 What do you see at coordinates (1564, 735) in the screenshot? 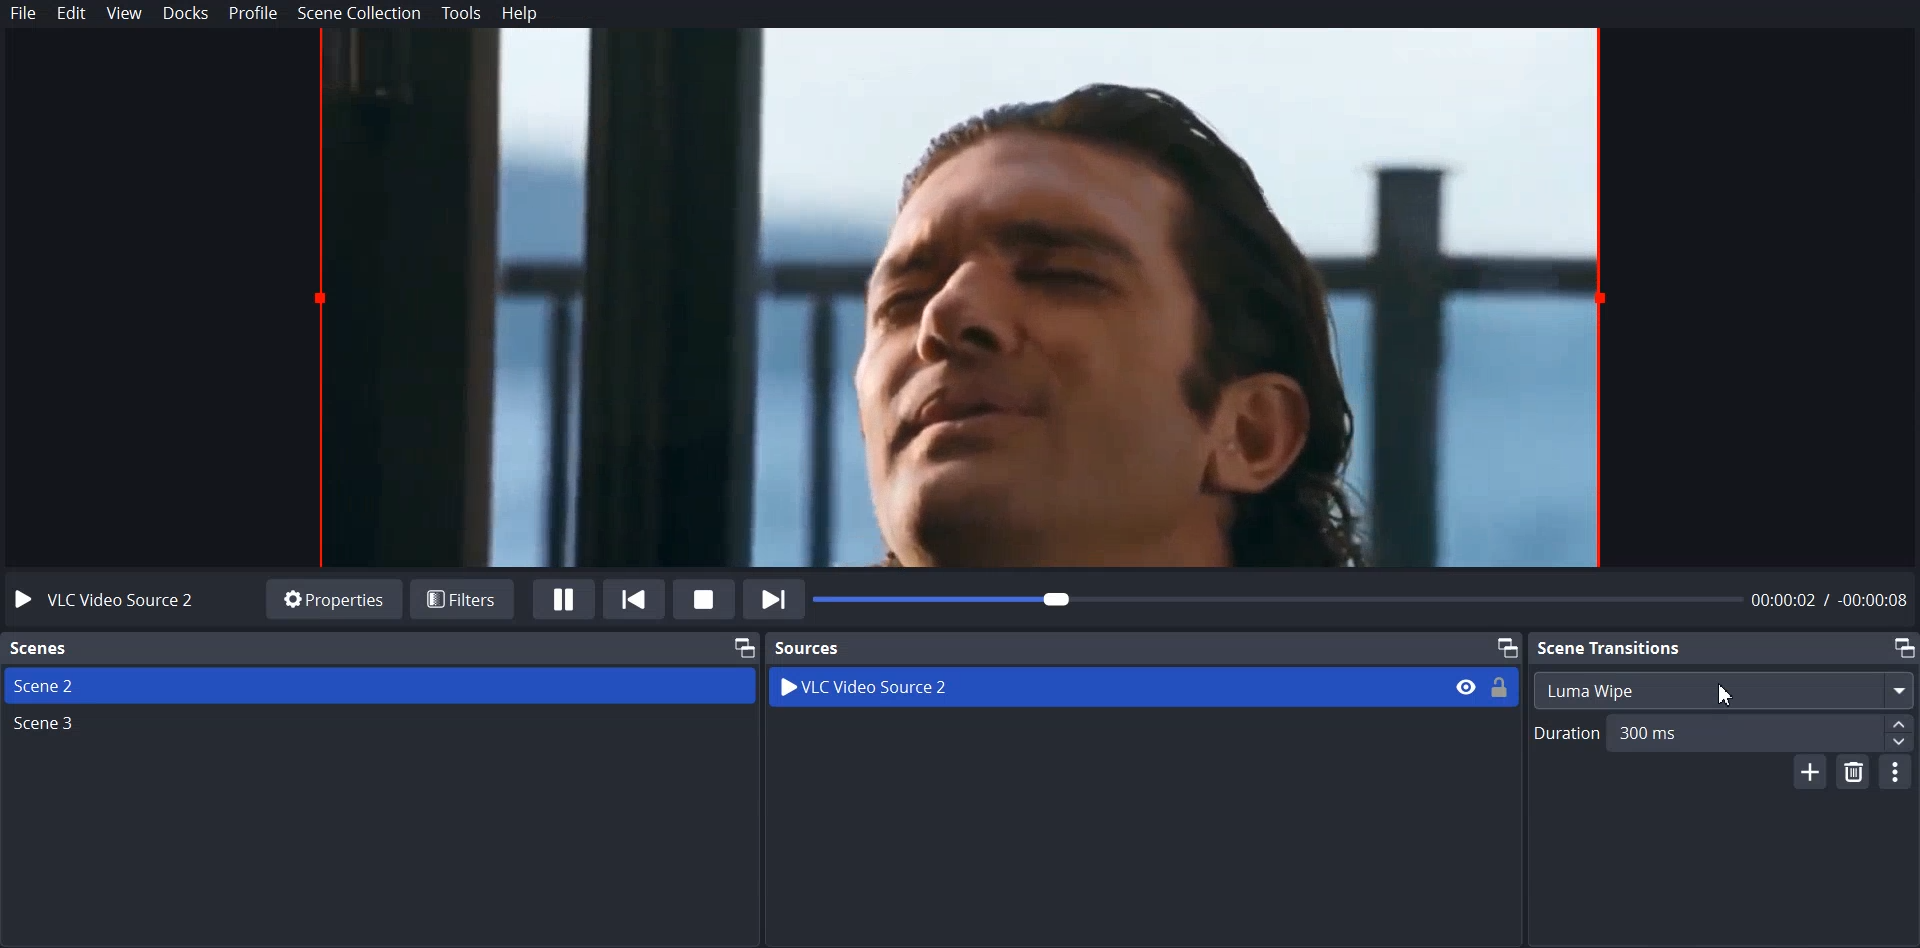
I see `Duration 300 ms` at bounding box center [1564, 735].